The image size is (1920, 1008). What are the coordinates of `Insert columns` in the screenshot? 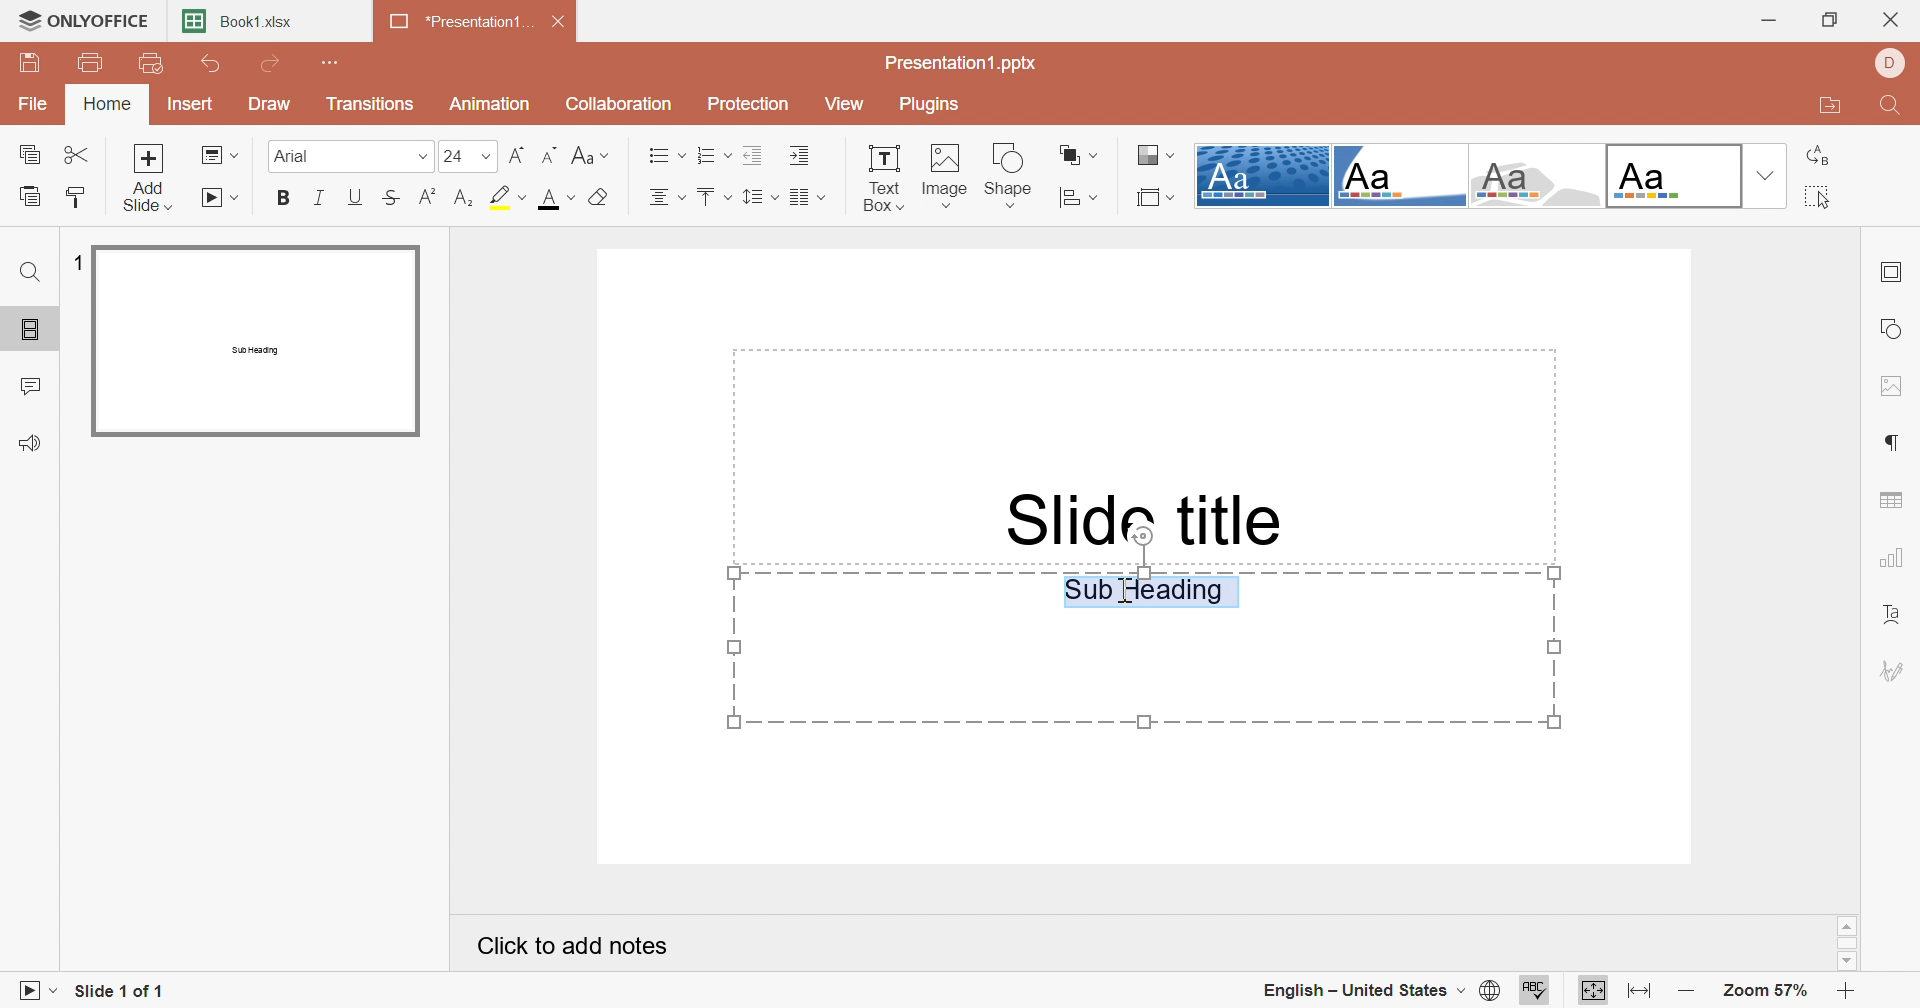 It's located at (810, 197).